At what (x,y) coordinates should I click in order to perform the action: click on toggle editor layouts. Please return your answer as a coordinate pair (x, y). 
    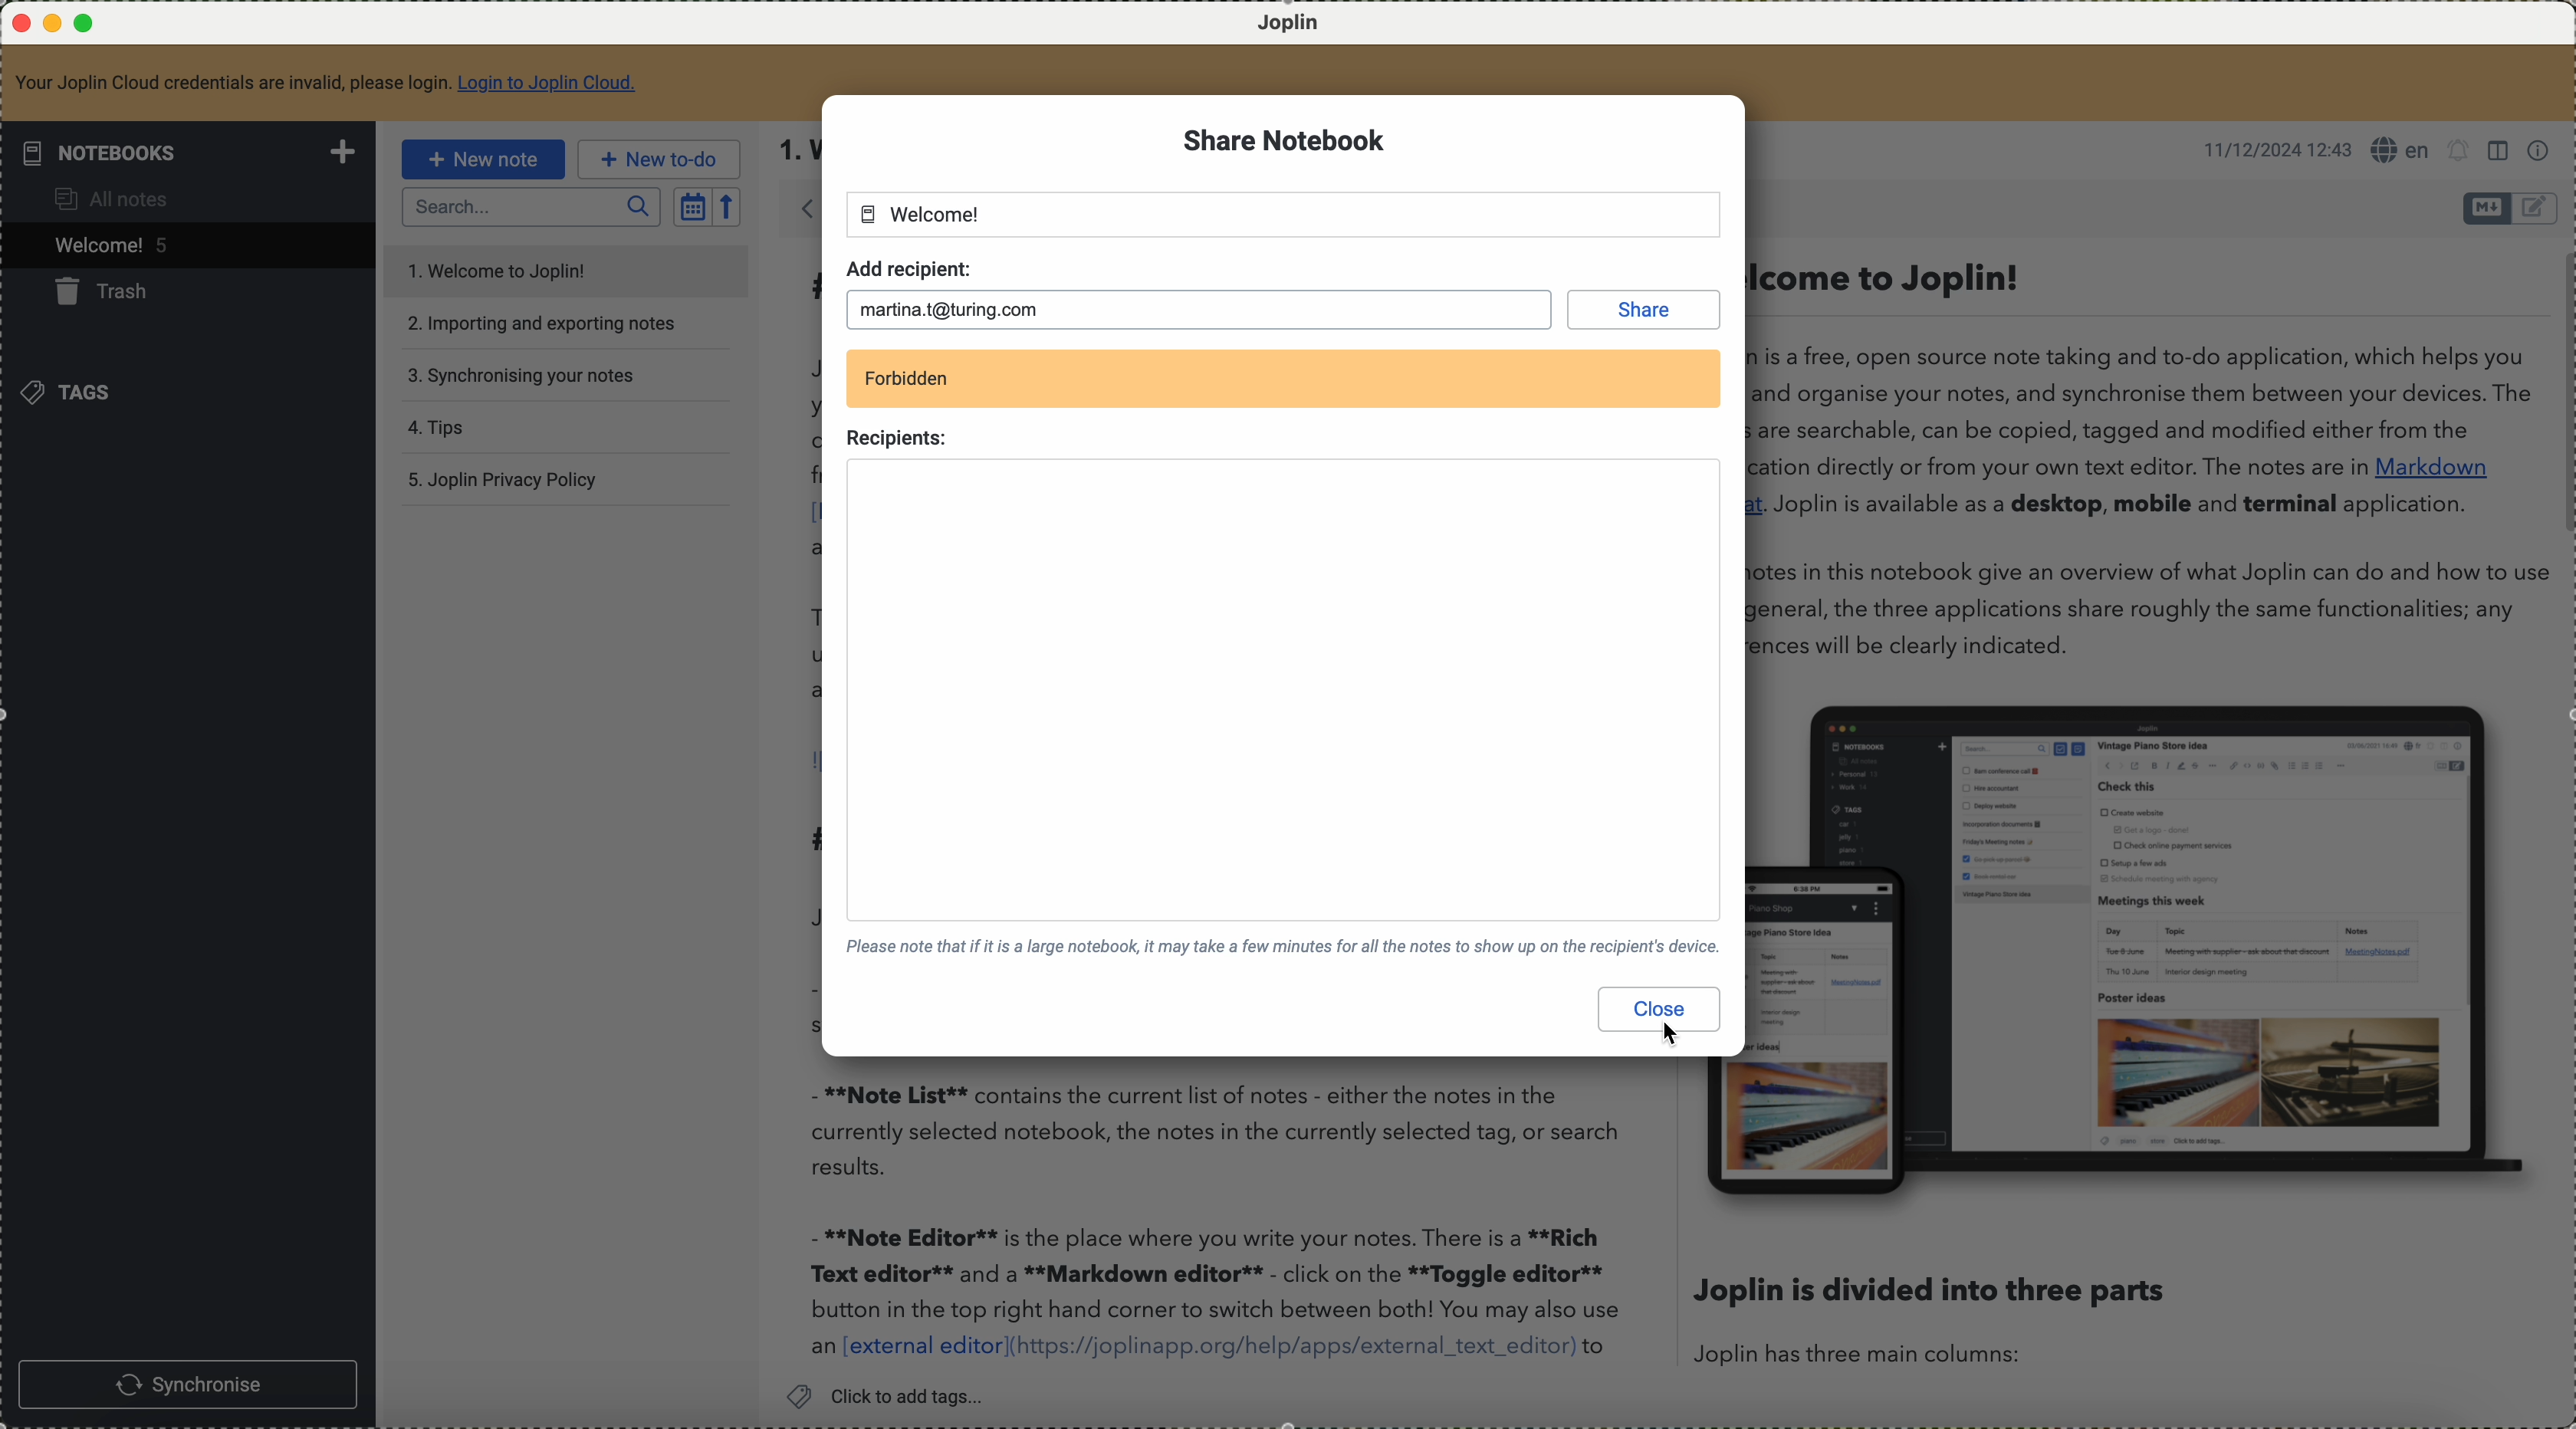
    Looking at the image, I should click on (2501, 151).